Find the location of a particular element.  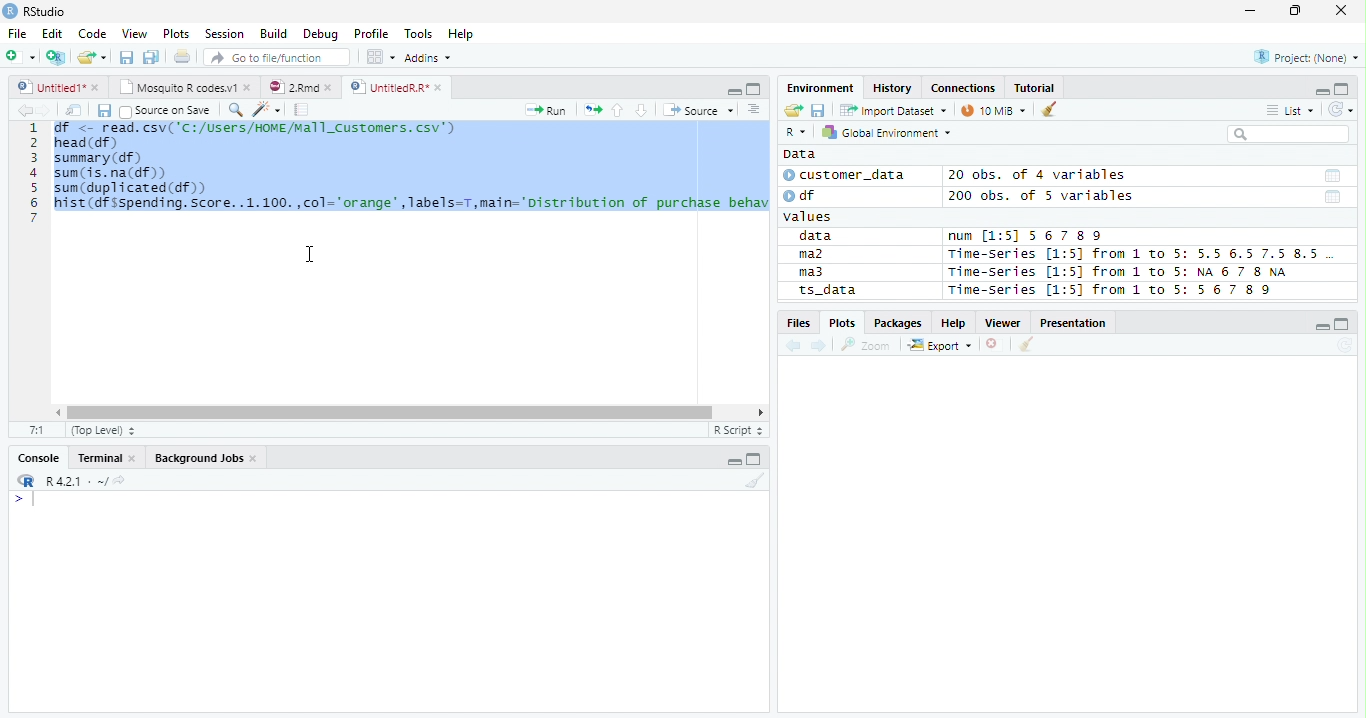

Next is located at coordinates (820, 347).